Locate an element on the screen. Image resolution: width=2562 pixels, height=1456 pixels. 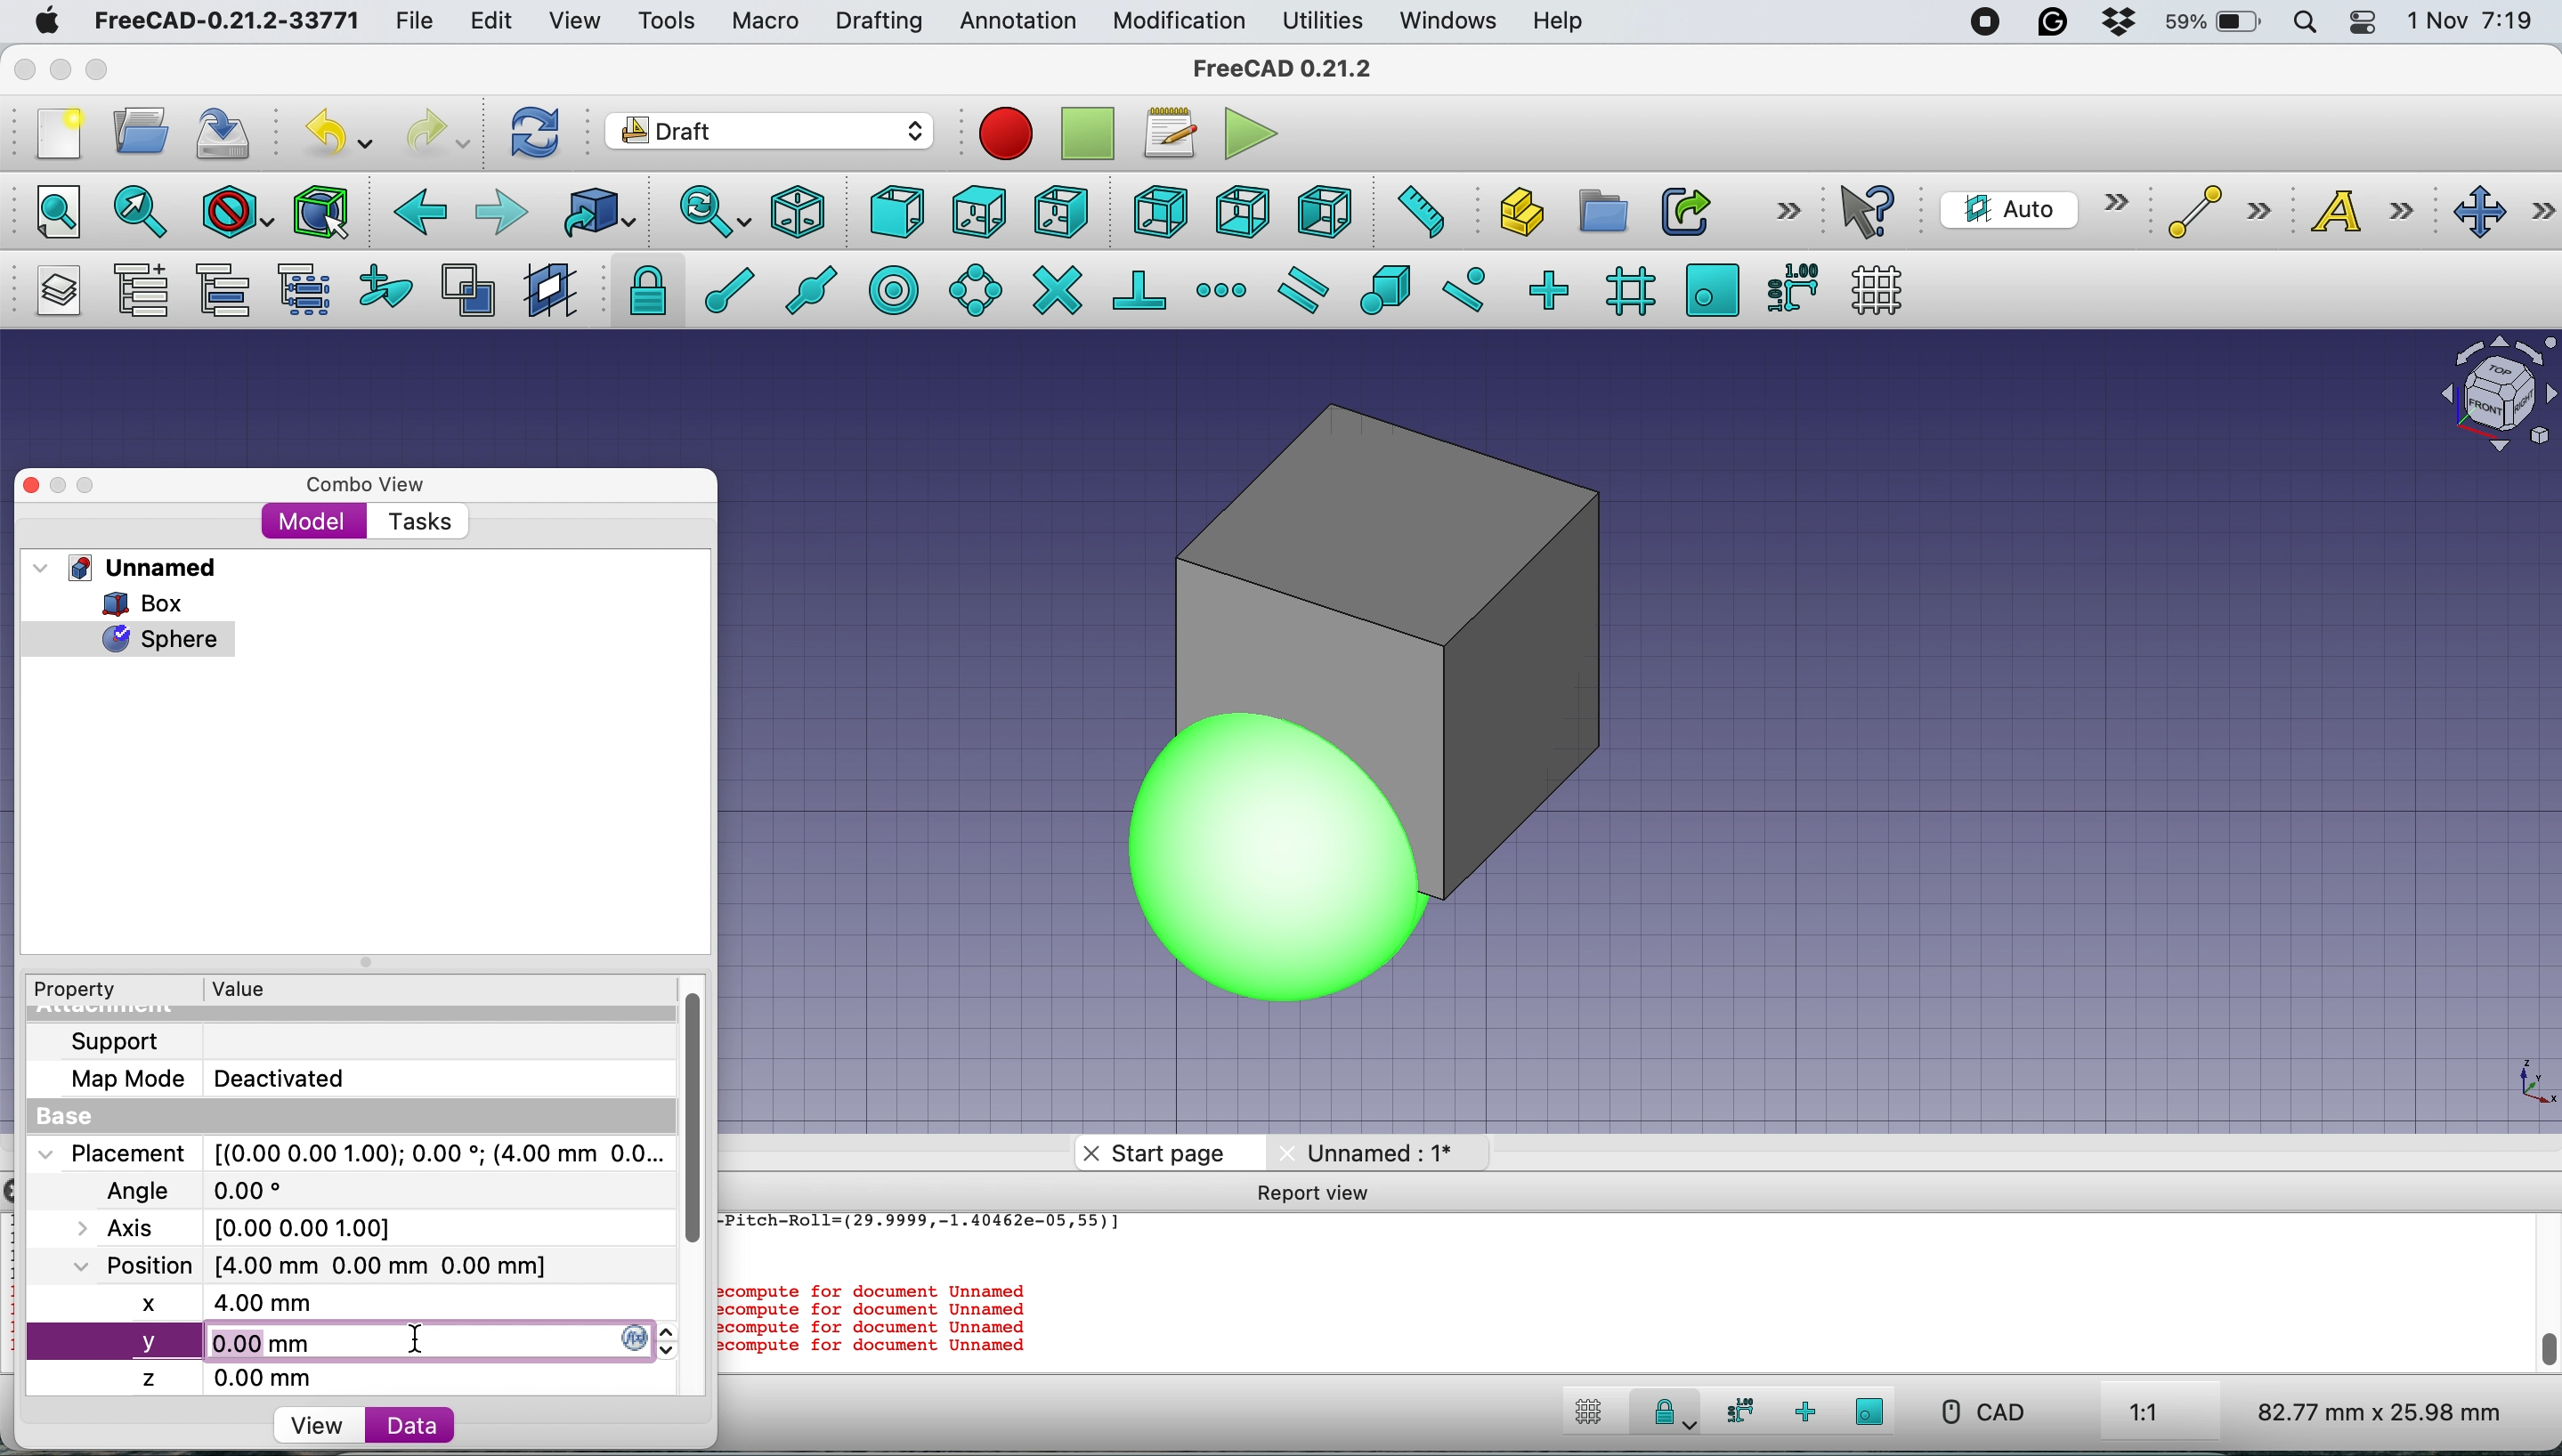
line is located at coordinates (2213, 212).